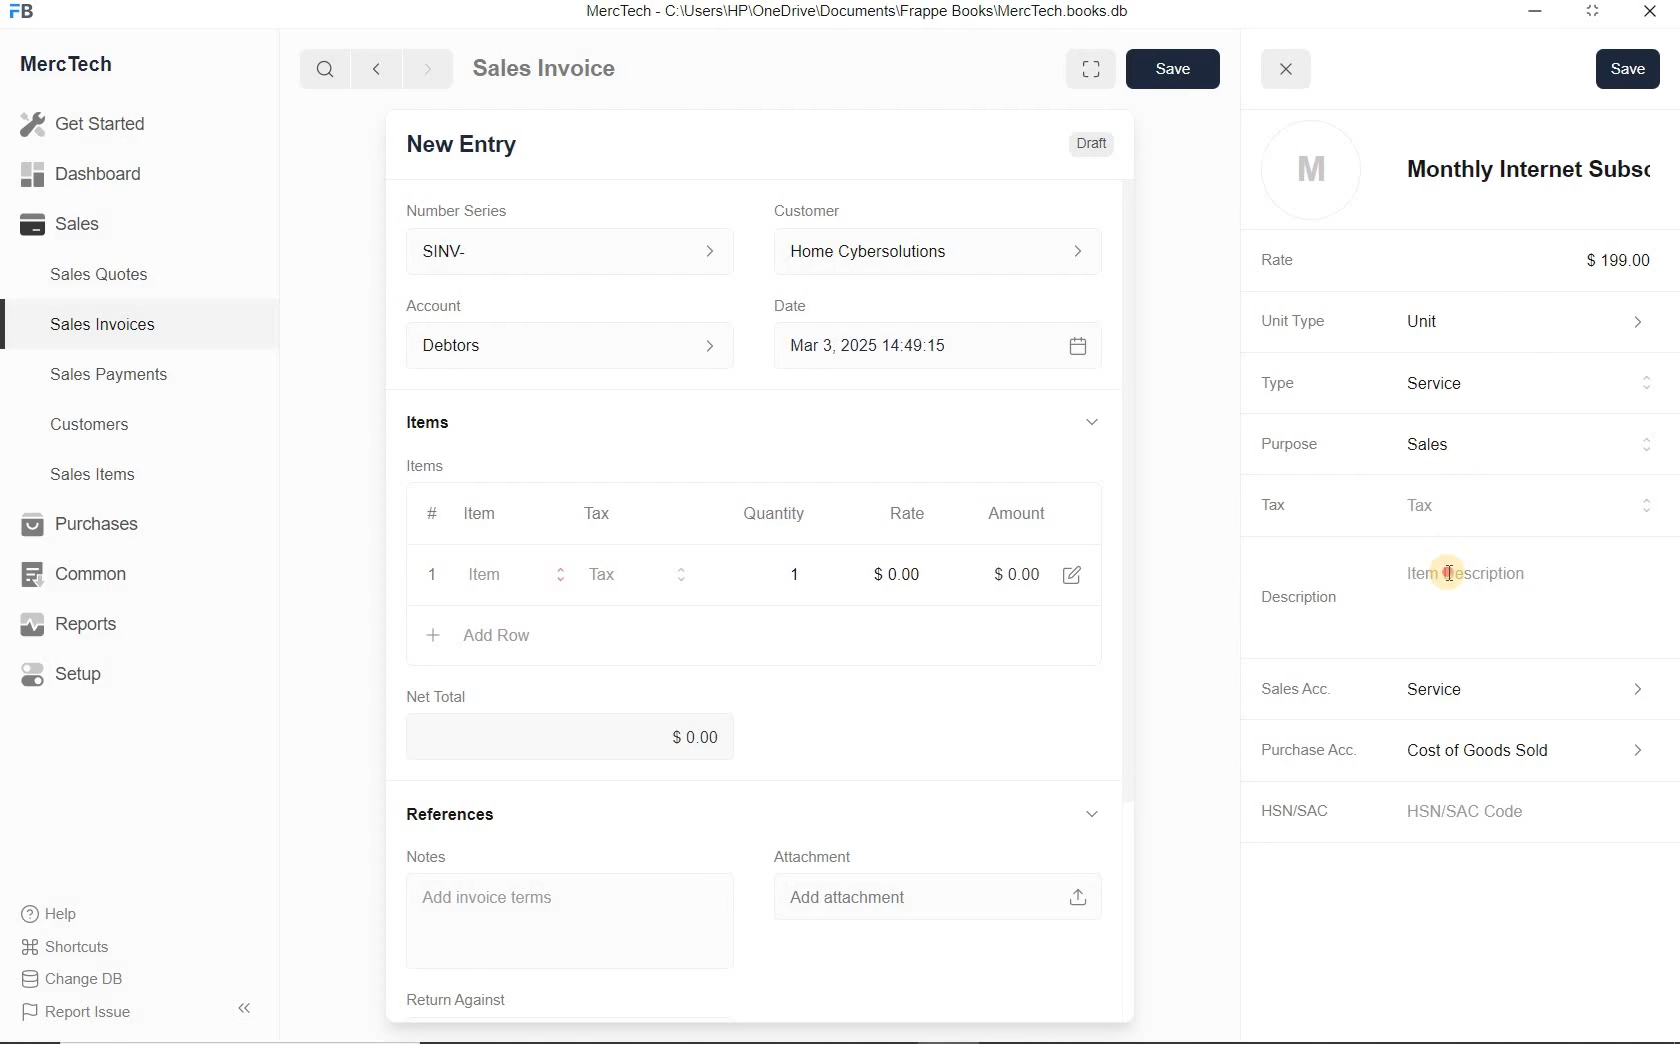 This screenshot has height=1044, width=1680. I want to click on quatity: 1, so click(784, 573).